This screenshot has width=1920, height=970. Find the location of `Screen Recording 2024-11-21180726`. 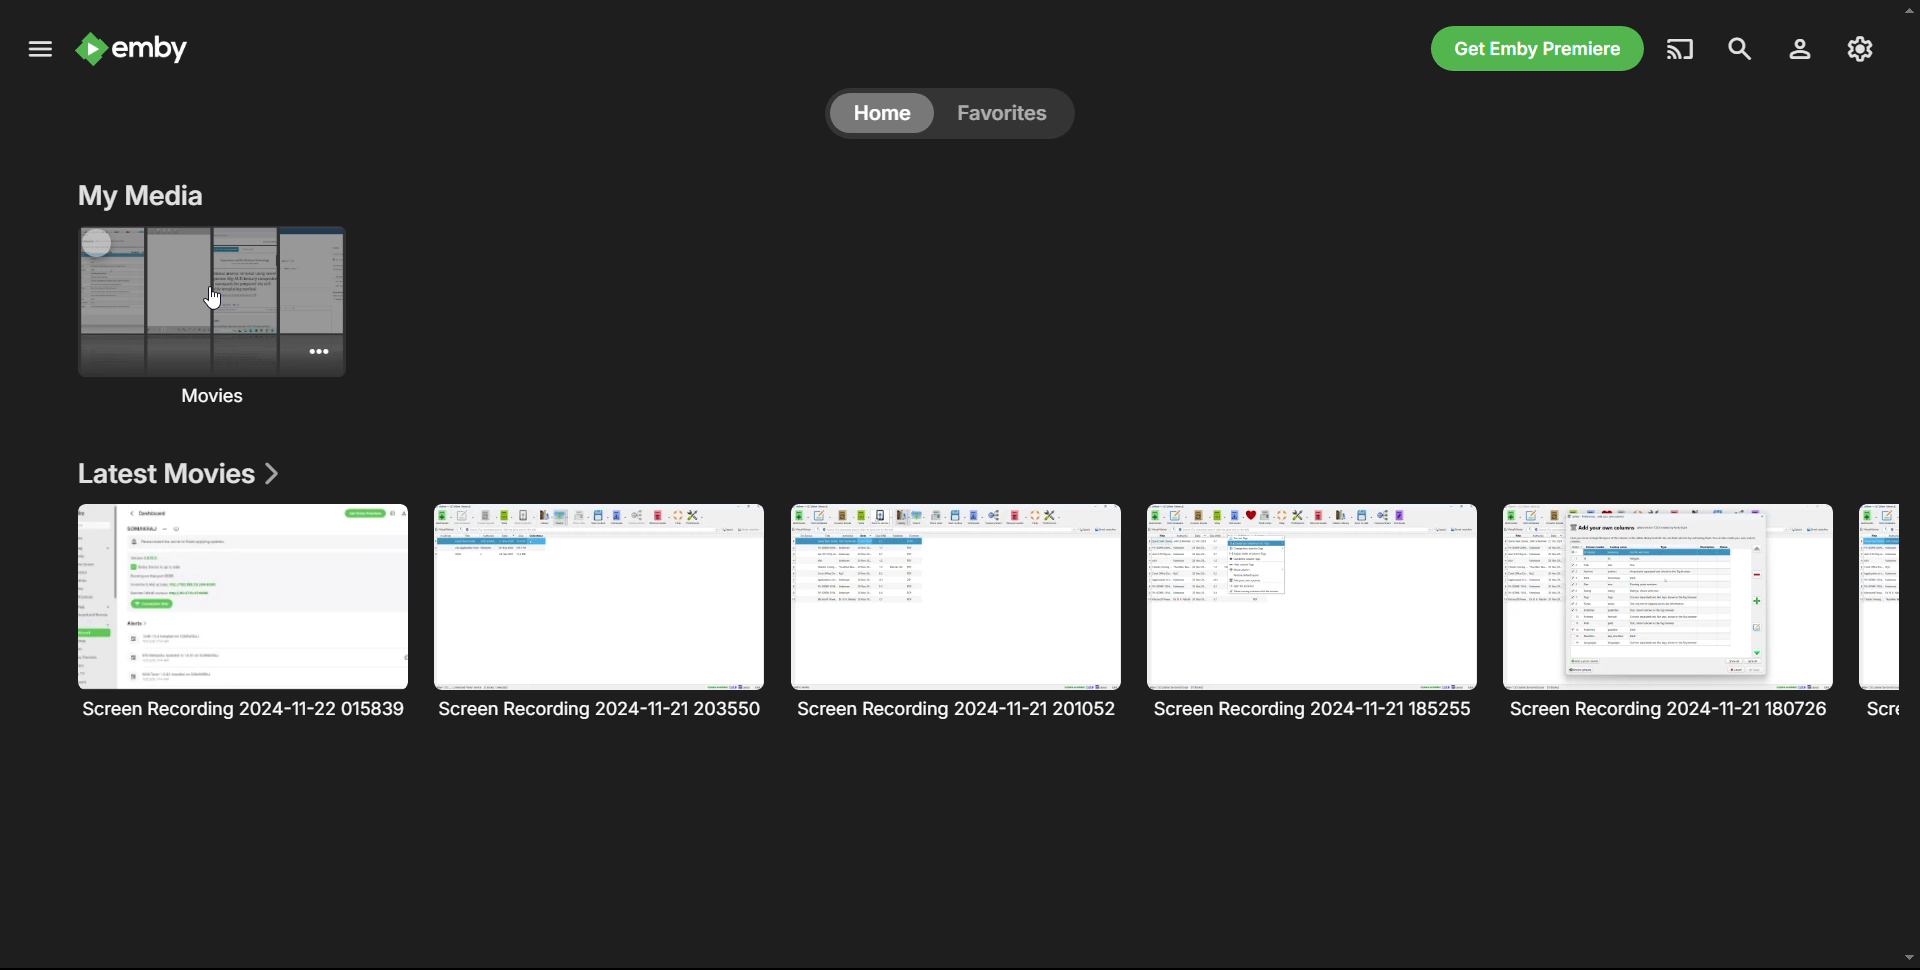

Screen Recording 2024-11-21180726 is located at coordinates (1669, 611).